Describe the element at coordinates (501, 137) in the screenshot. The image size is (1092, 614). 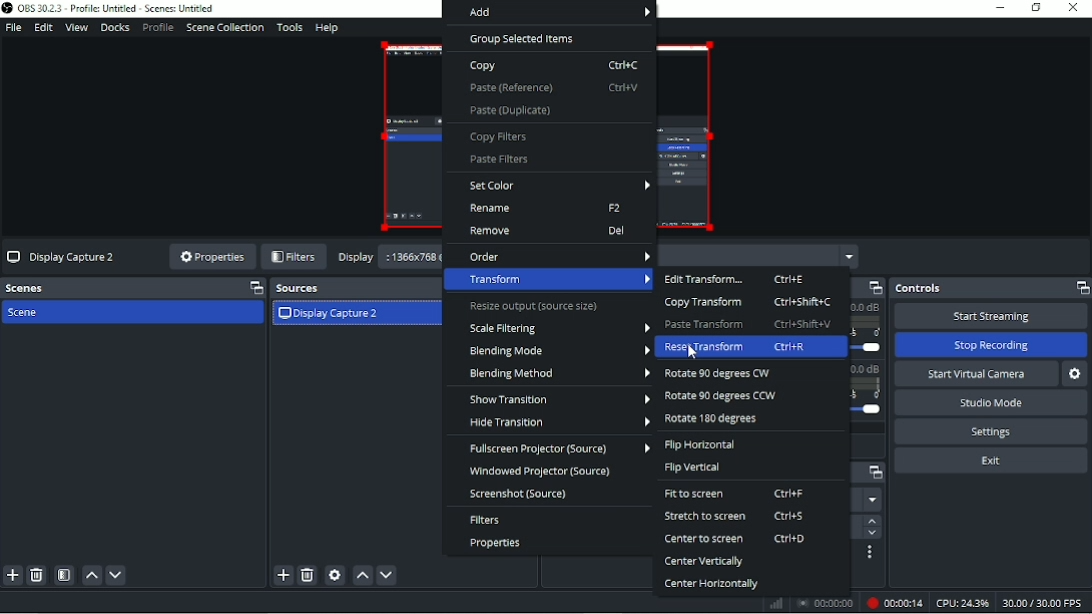
I see `Copy filters` at that location.